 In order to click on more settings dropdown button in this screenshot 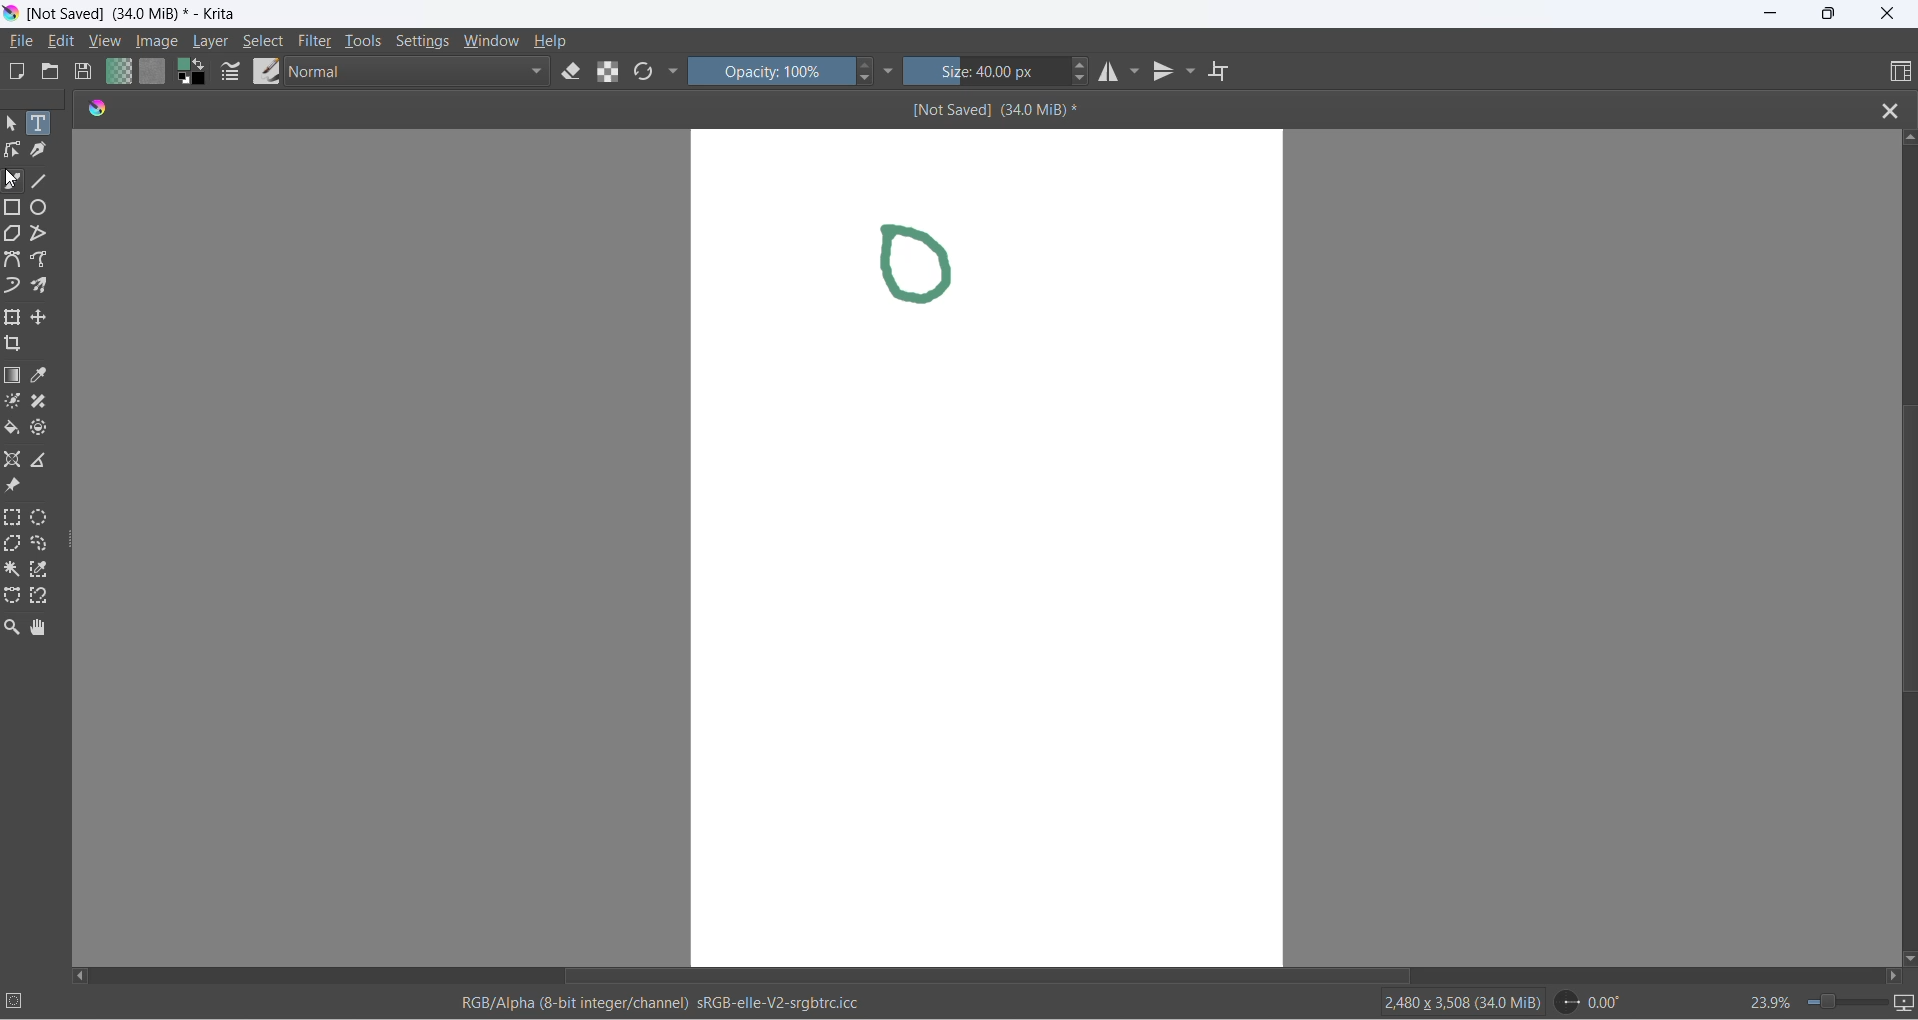, I will do `click(889, 70)`.